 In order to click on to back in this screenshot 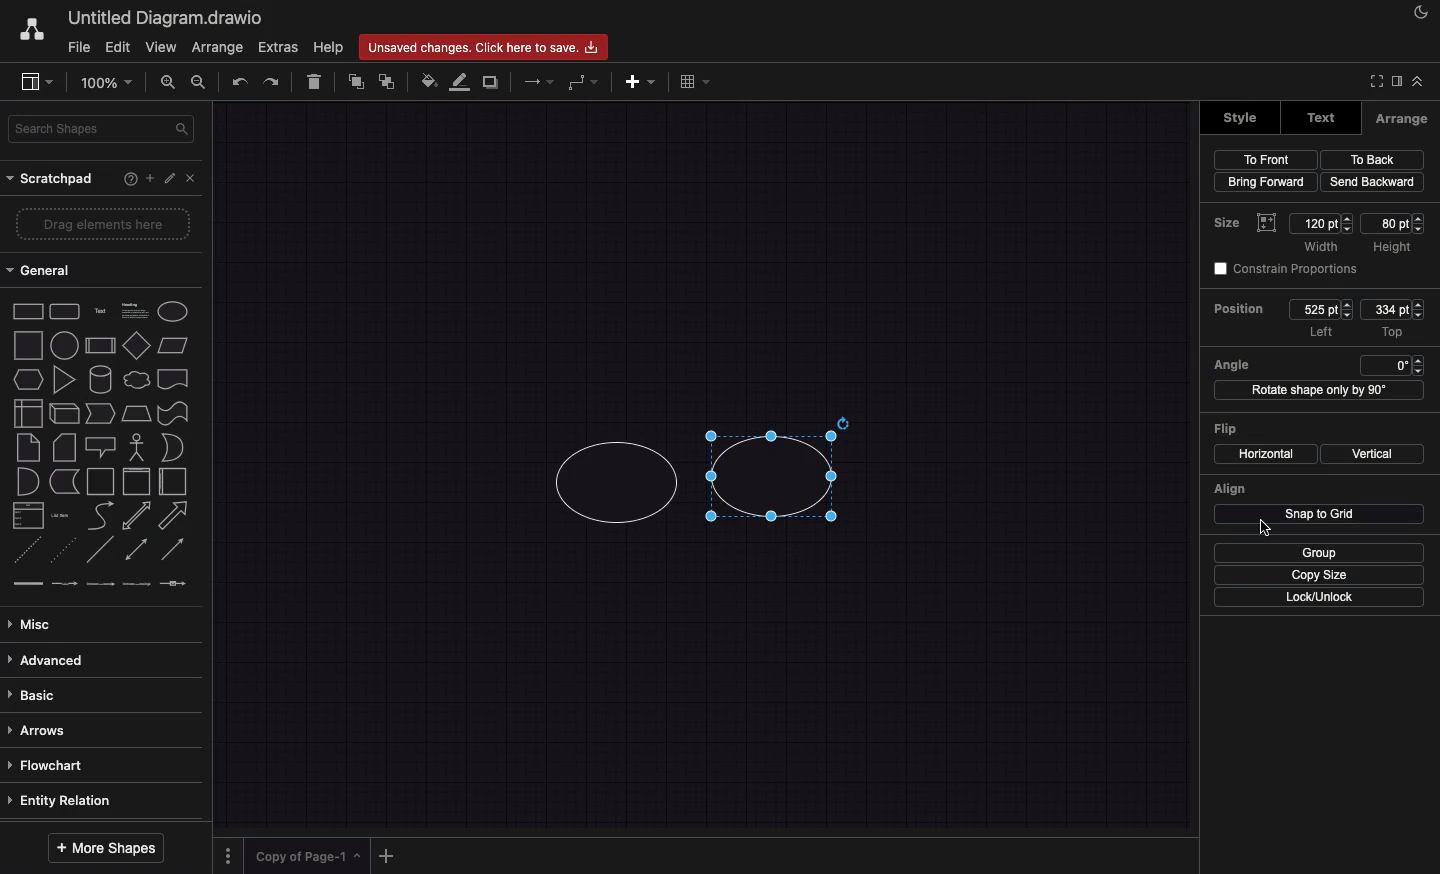, I will do `click(387, 81)`.